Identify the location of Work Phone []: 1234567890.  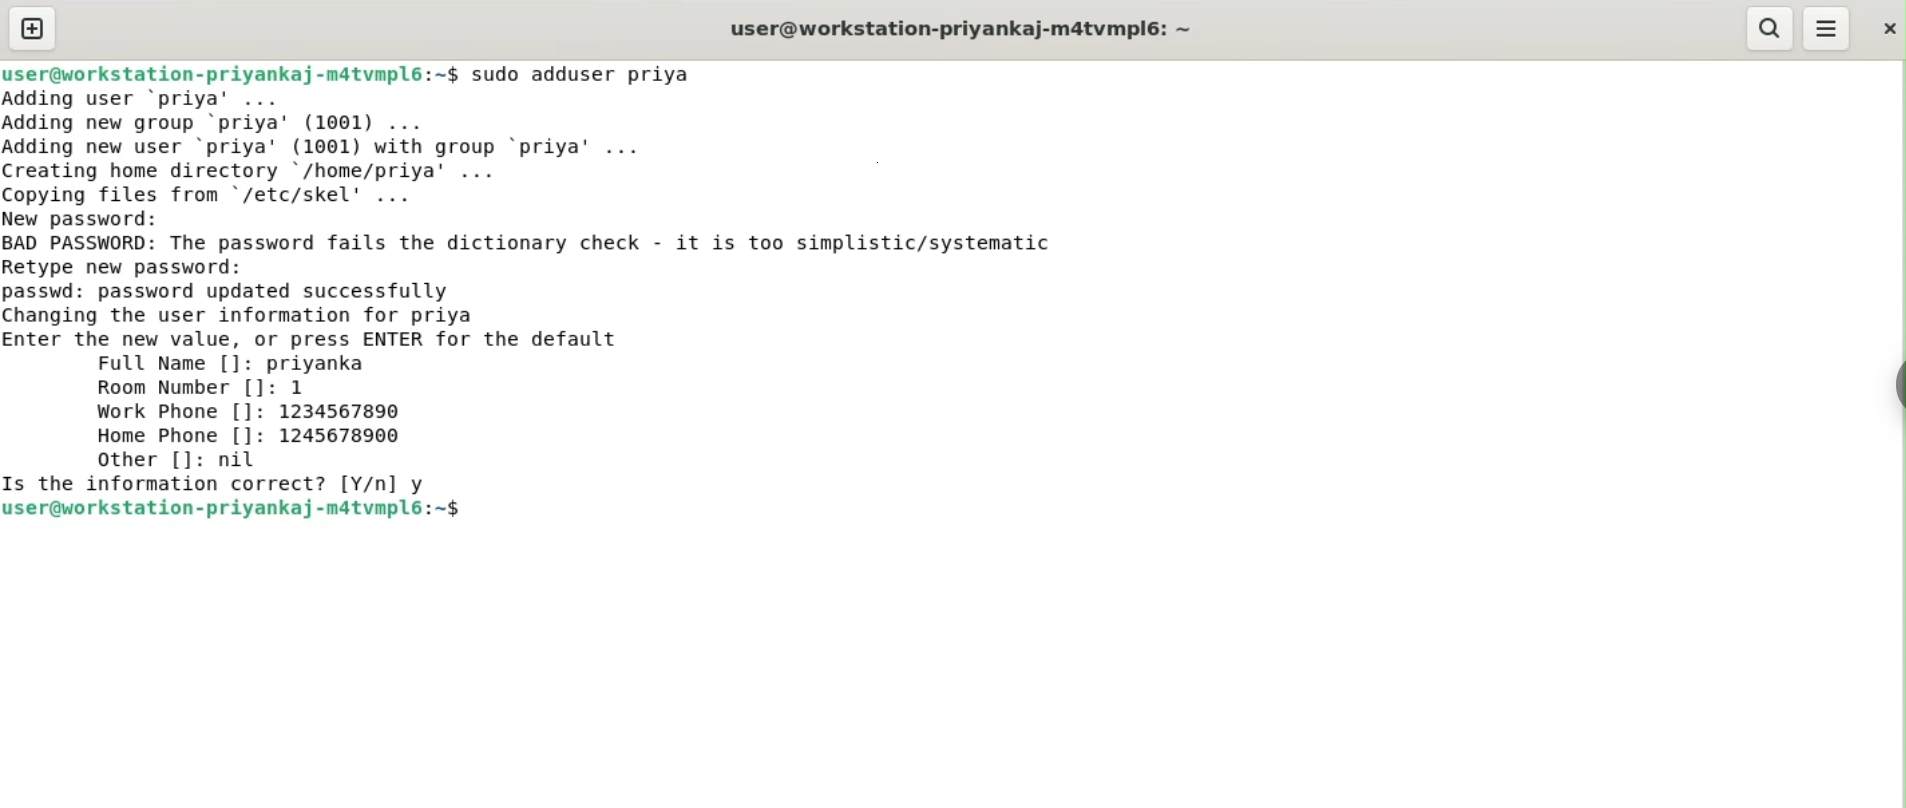
(253, 412).